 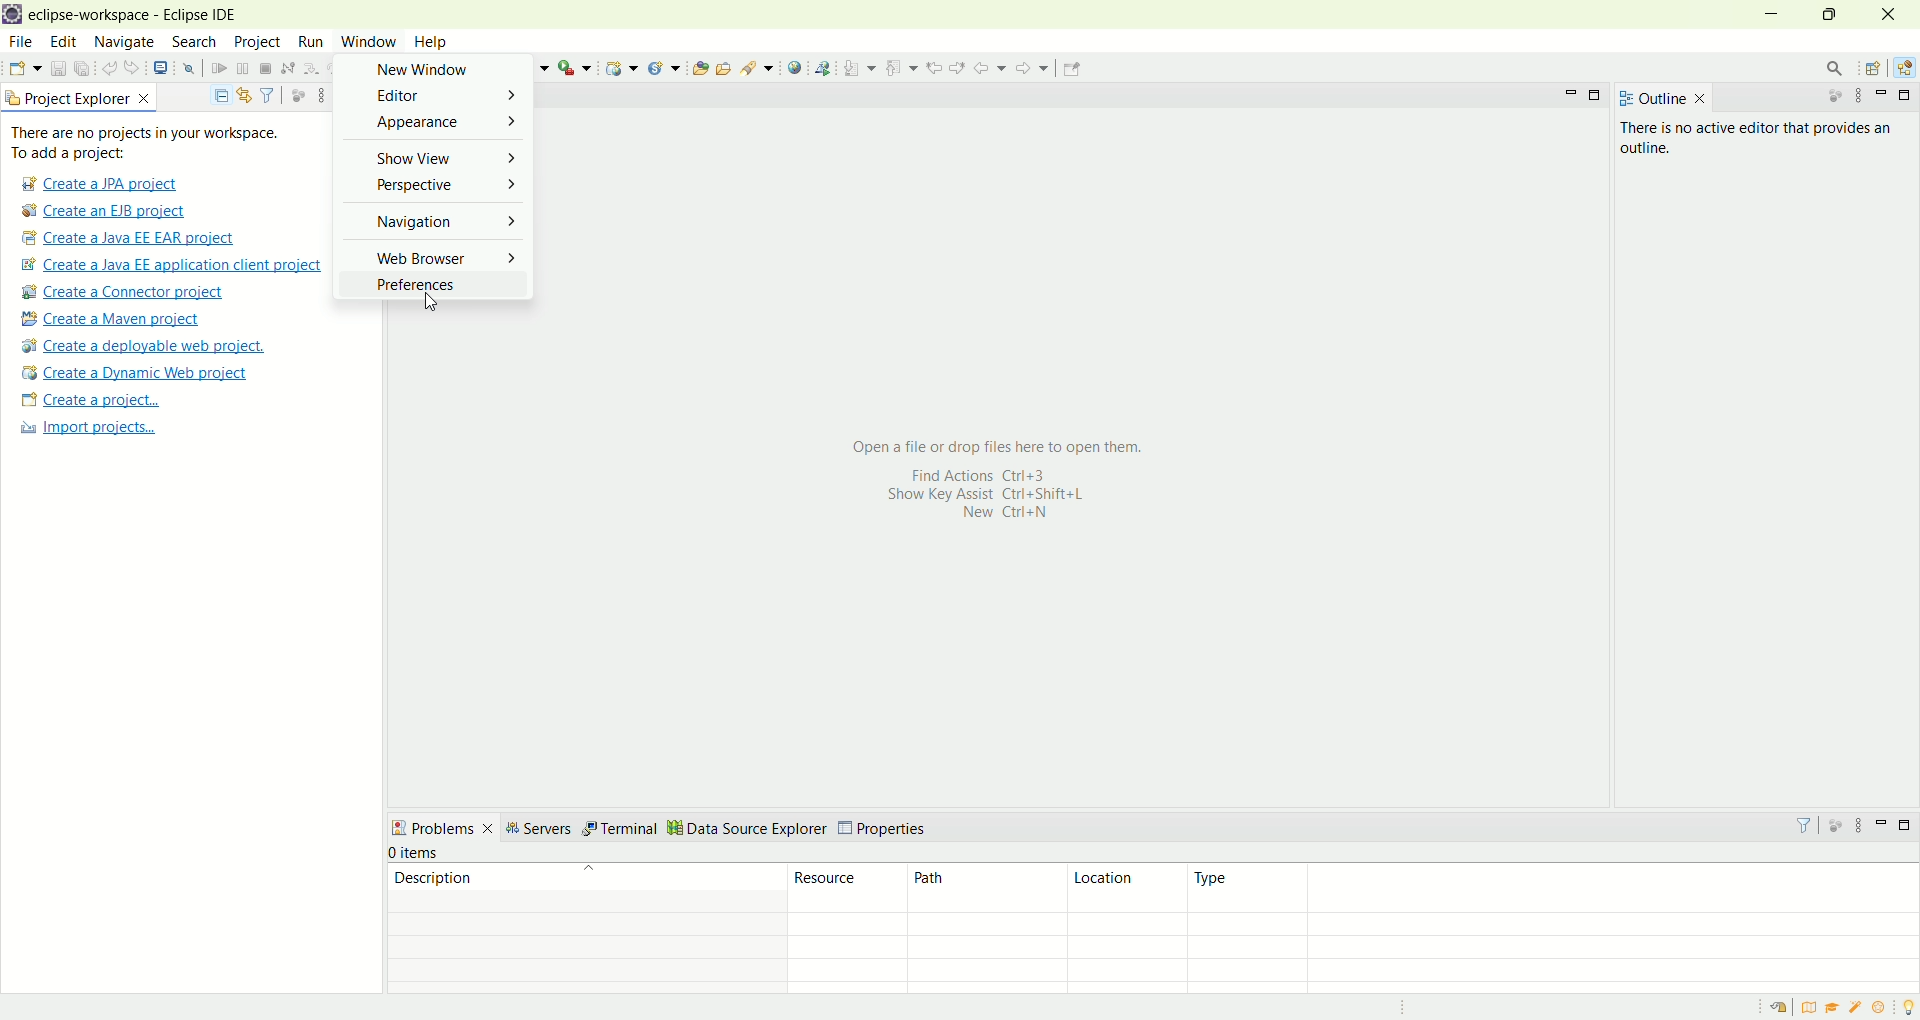 What do you see at coordinates (133, 373) in the screenshot?
I see `create a dynamic web project` at bounding box center [133, 373].